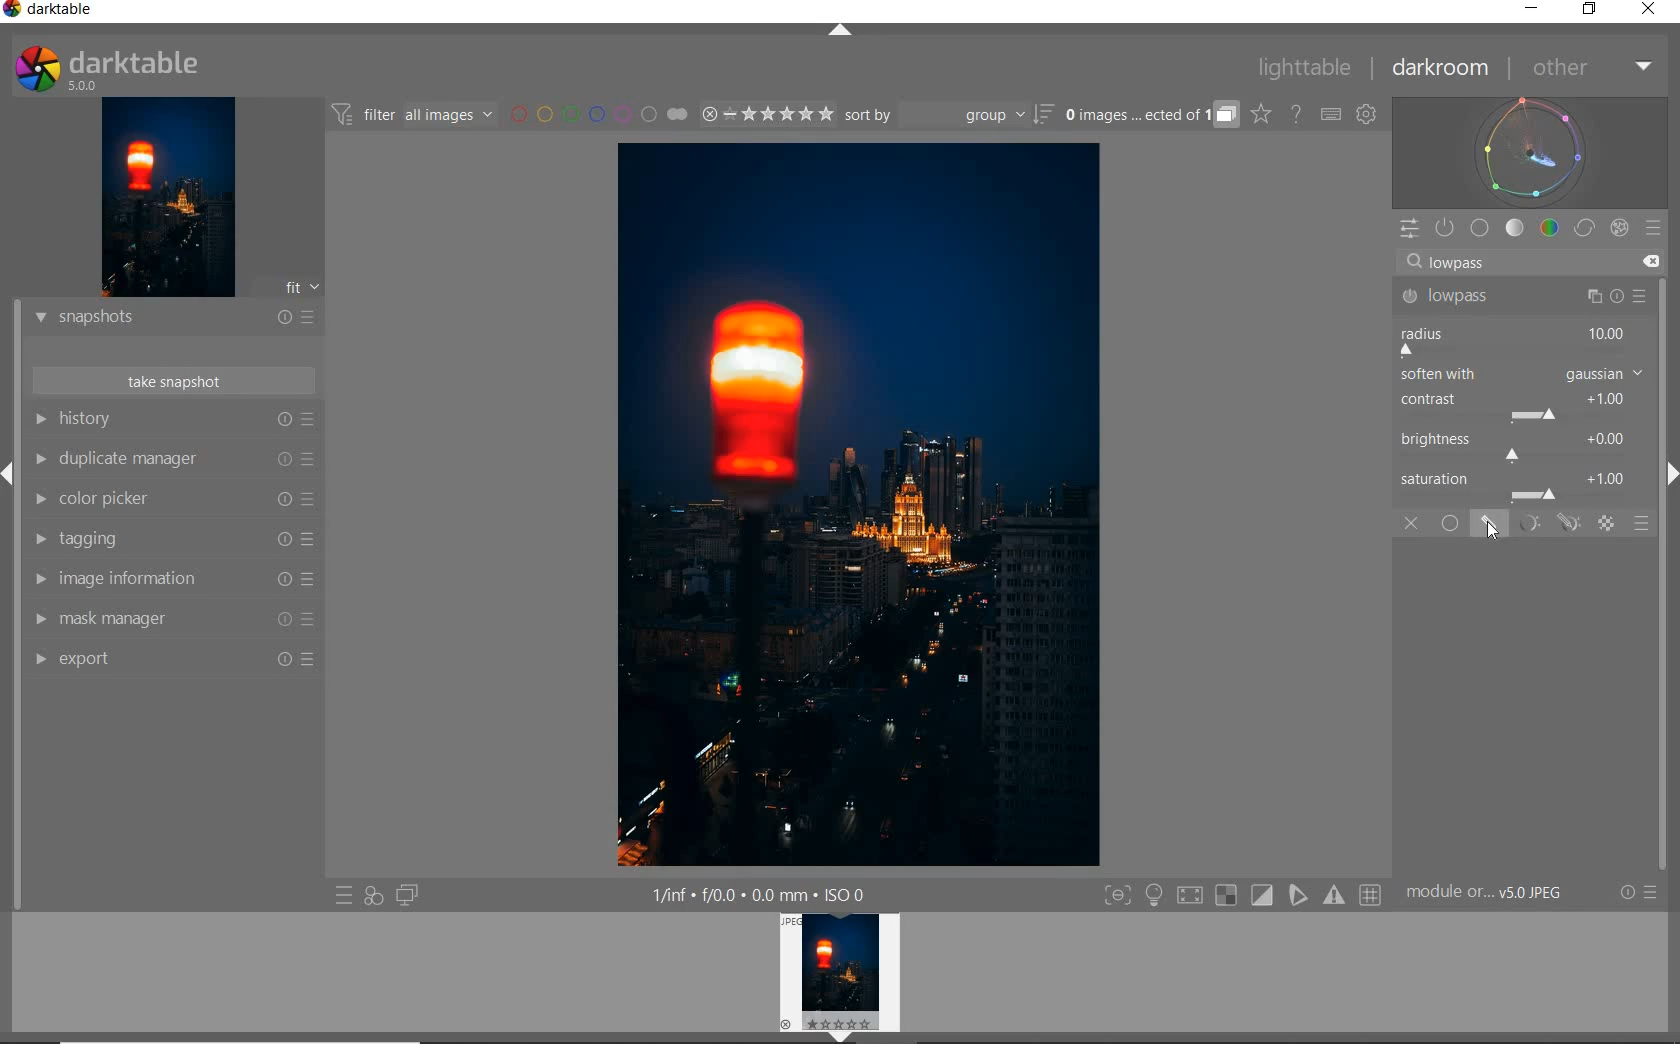  What do you see at coordinates (1646, 893) in the screenshot?
I see `RESET OR PRESETS & PREFERENCES` at bounding box center [1646, 893].